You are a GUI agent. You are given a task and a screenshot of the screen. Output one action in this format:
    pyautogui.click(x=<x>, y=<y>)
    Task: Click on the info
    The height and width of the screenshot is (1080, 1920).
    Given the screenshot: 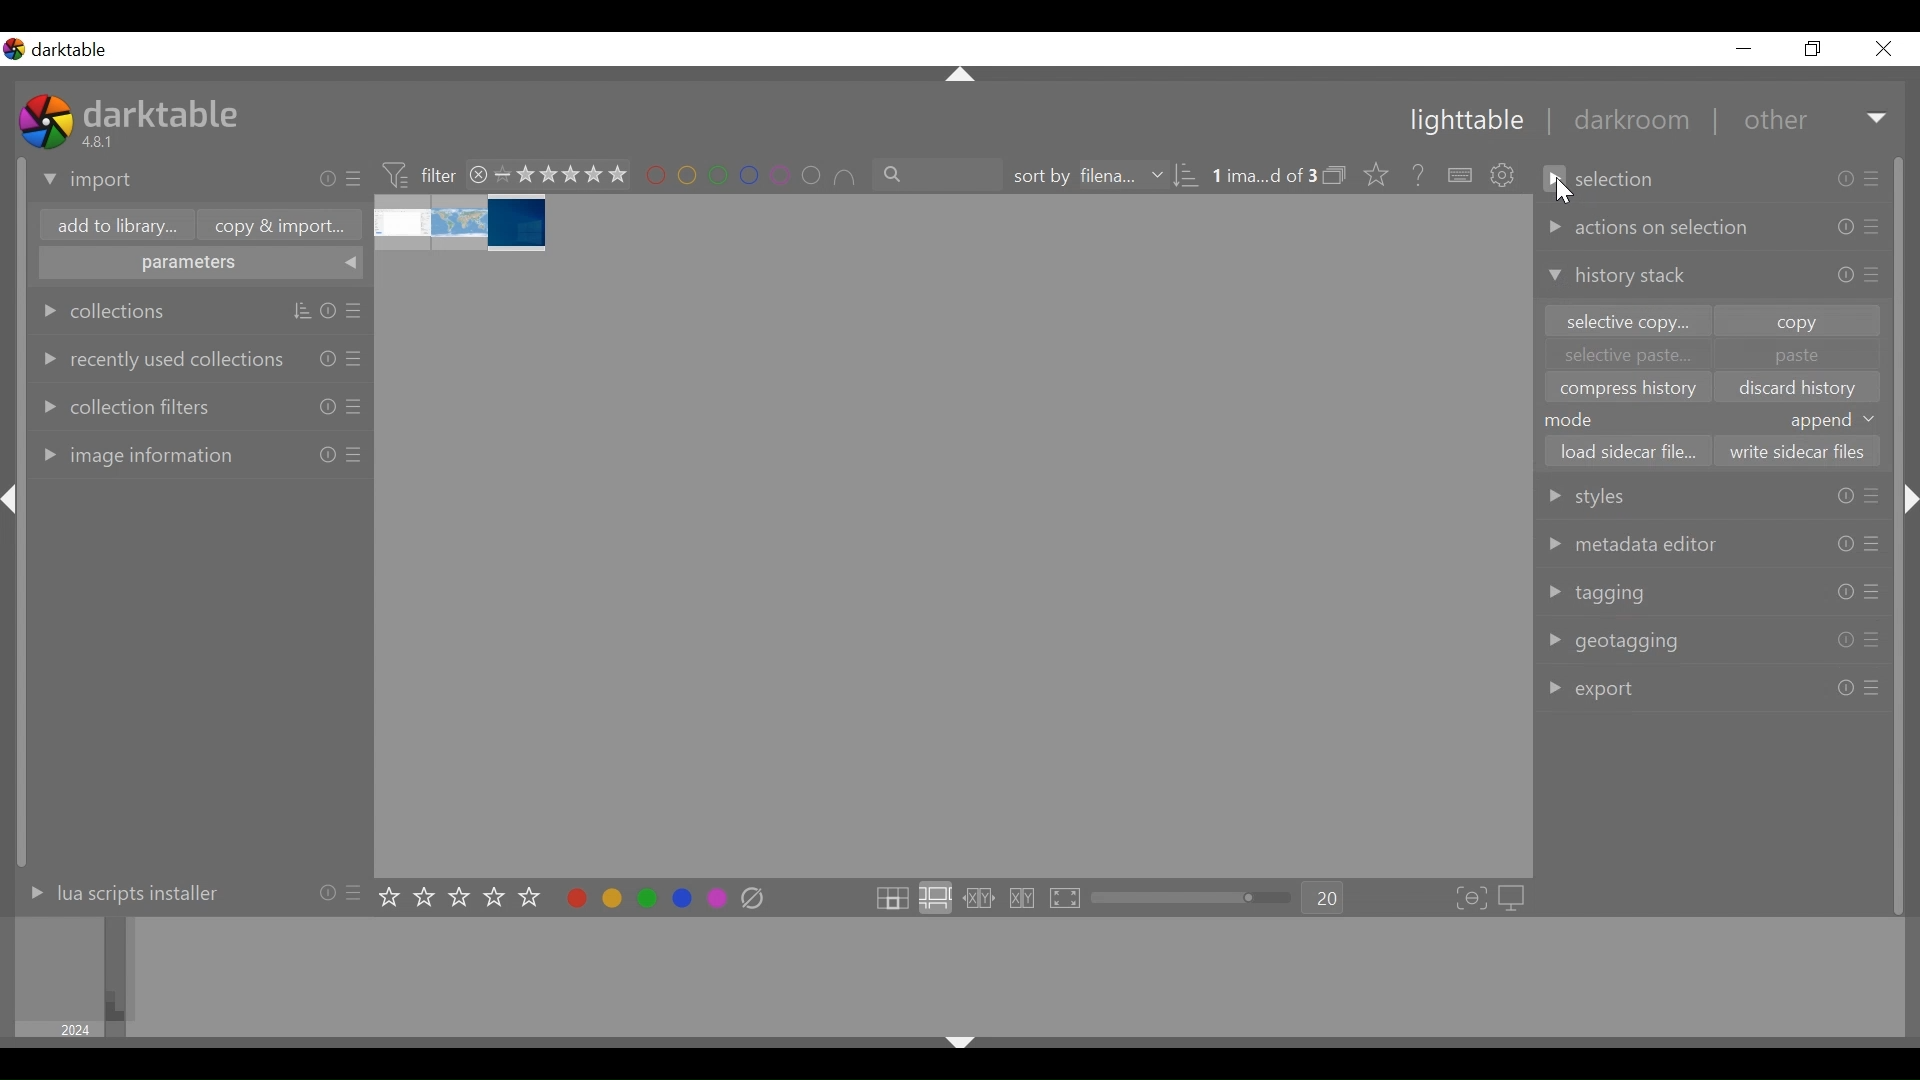 What is the action you would take?
    pyautogui.click(x=328, y=179)
    